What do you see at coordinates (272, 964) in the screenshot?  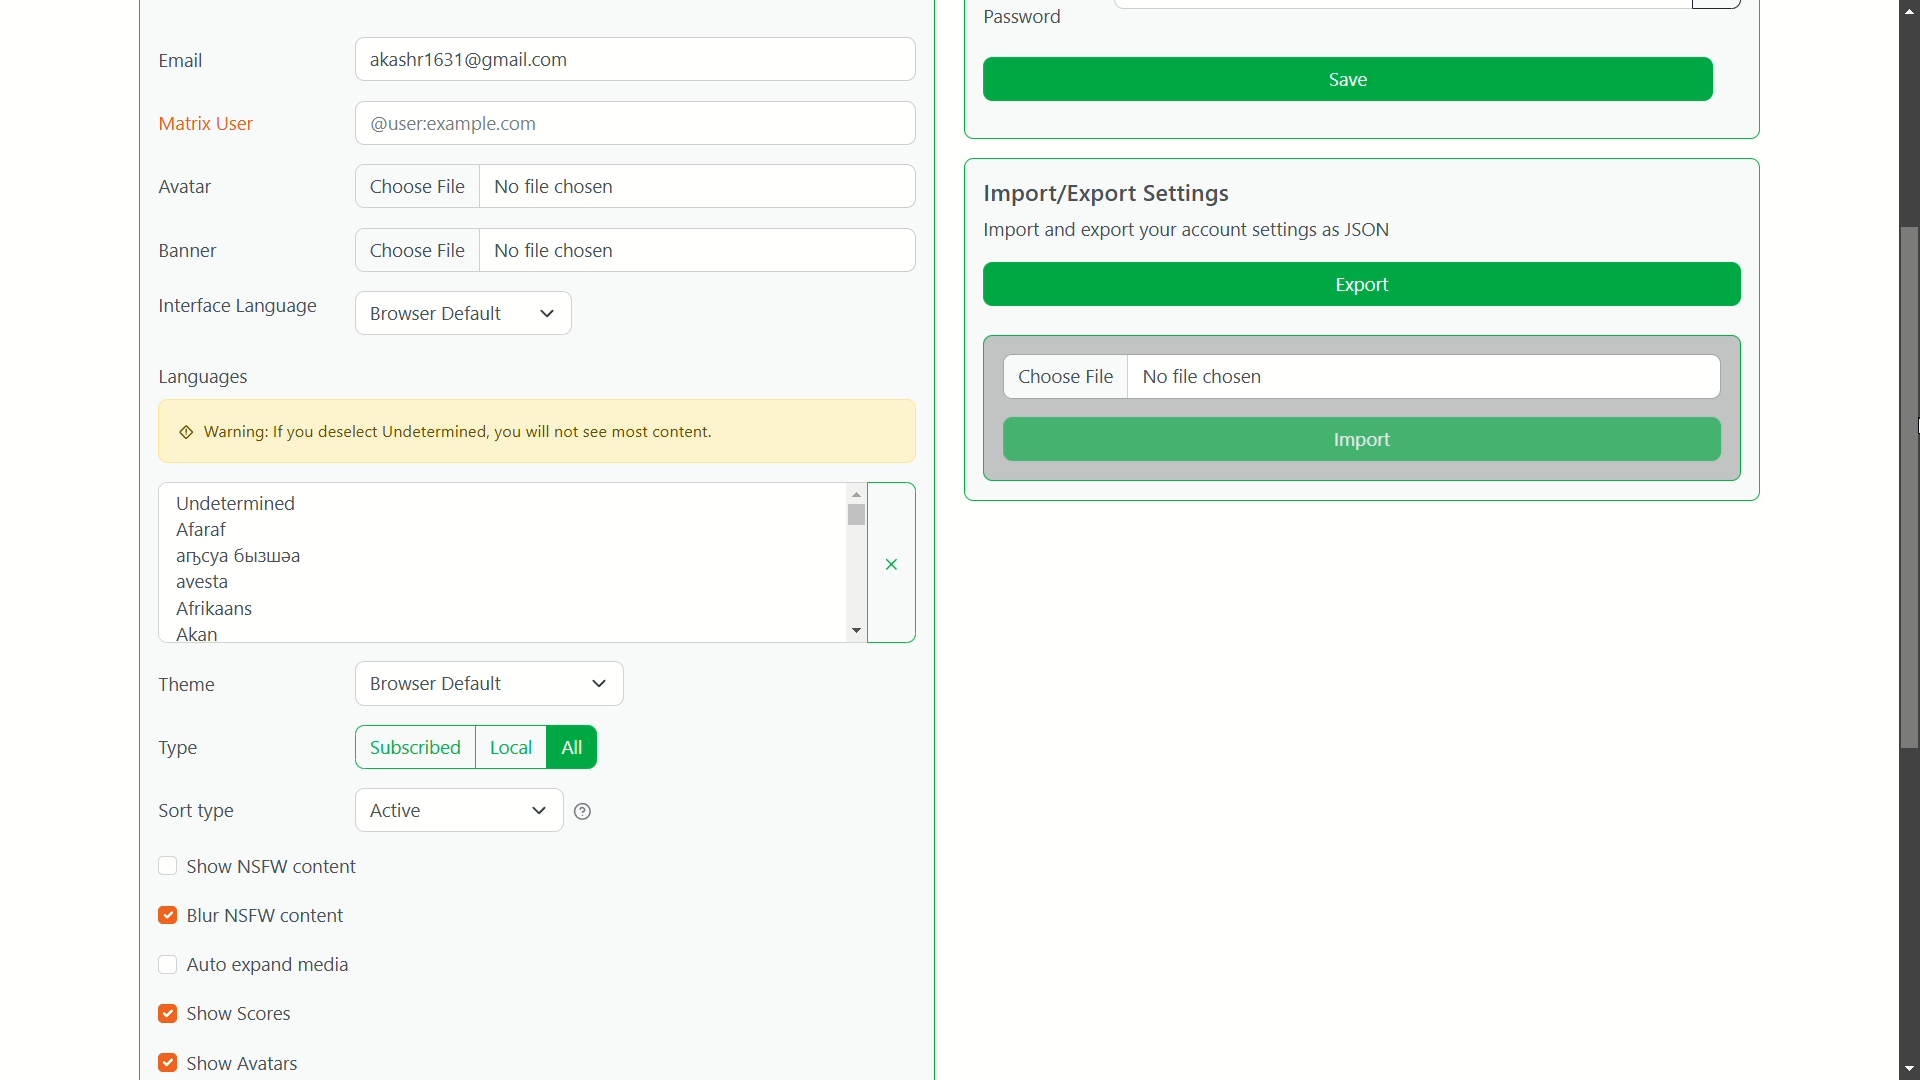 I see `auto expand media` at bounding box center [272, 964].